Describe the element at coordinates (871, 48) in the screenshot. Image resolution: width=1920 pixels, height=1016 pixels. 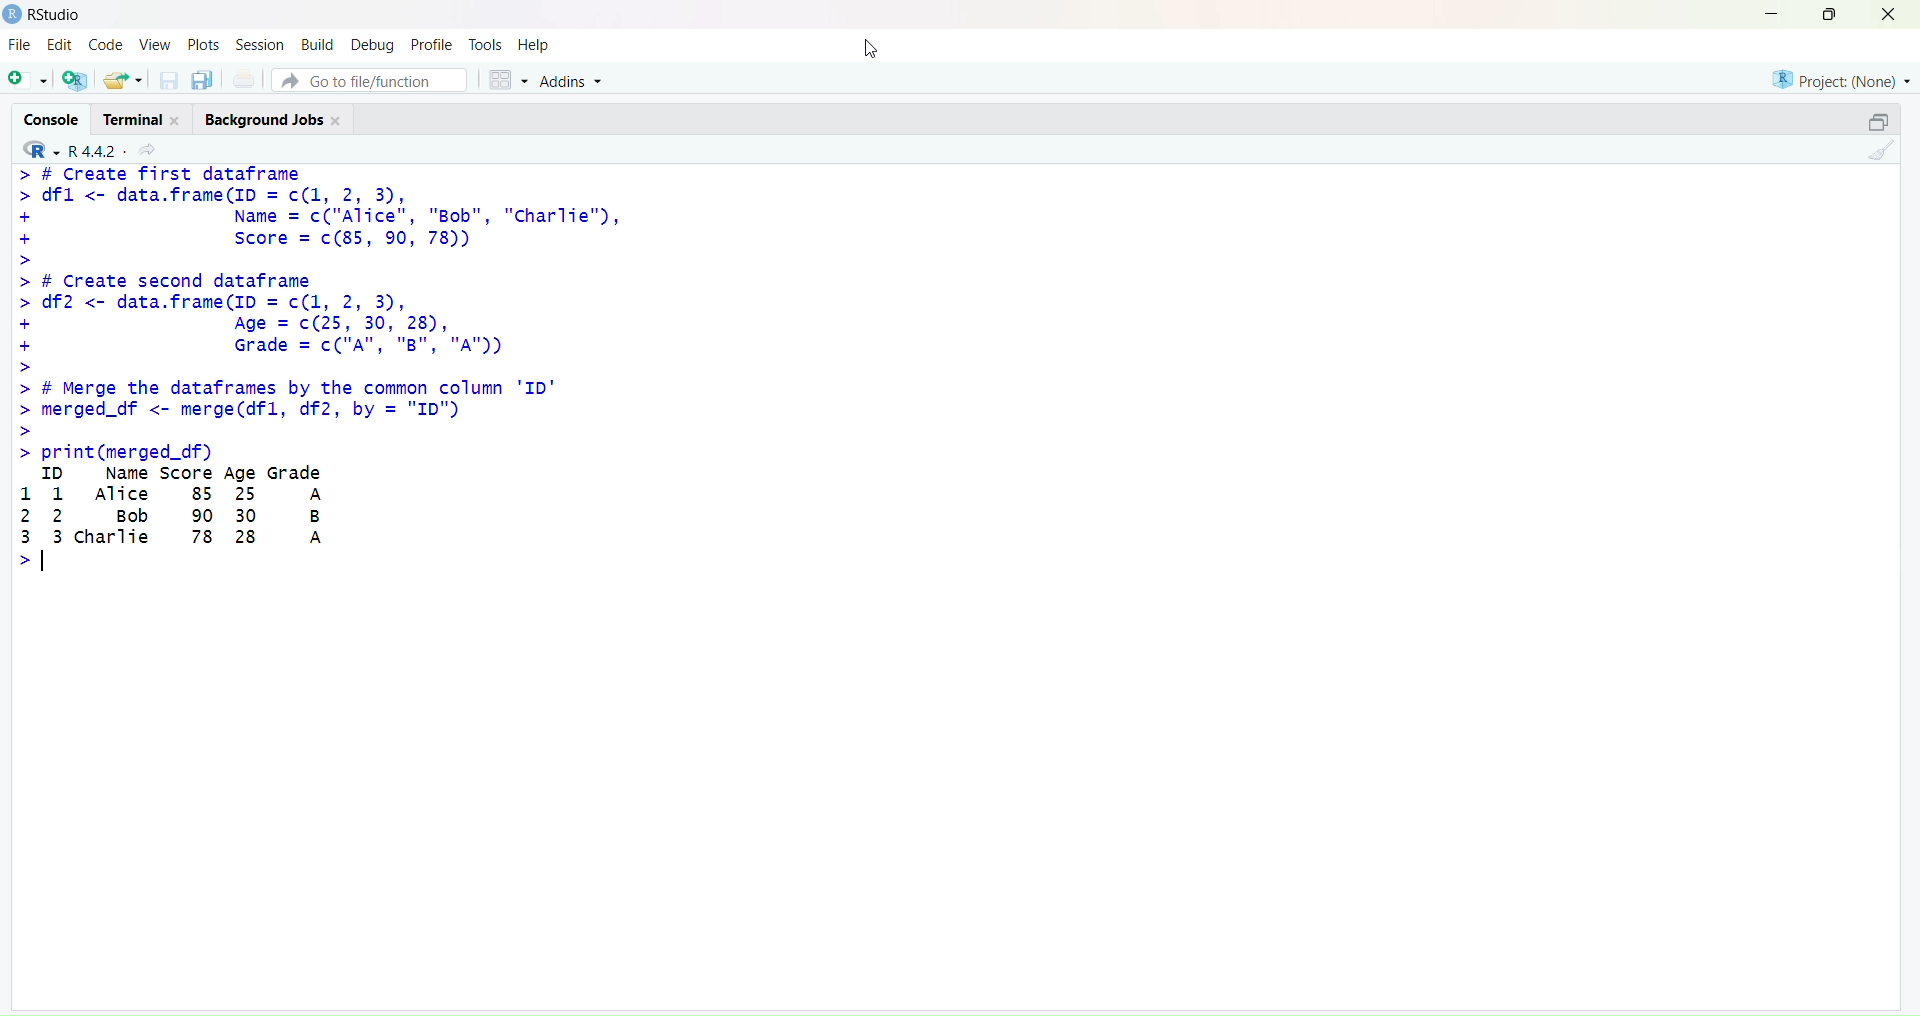
I see `cursor` at that location.